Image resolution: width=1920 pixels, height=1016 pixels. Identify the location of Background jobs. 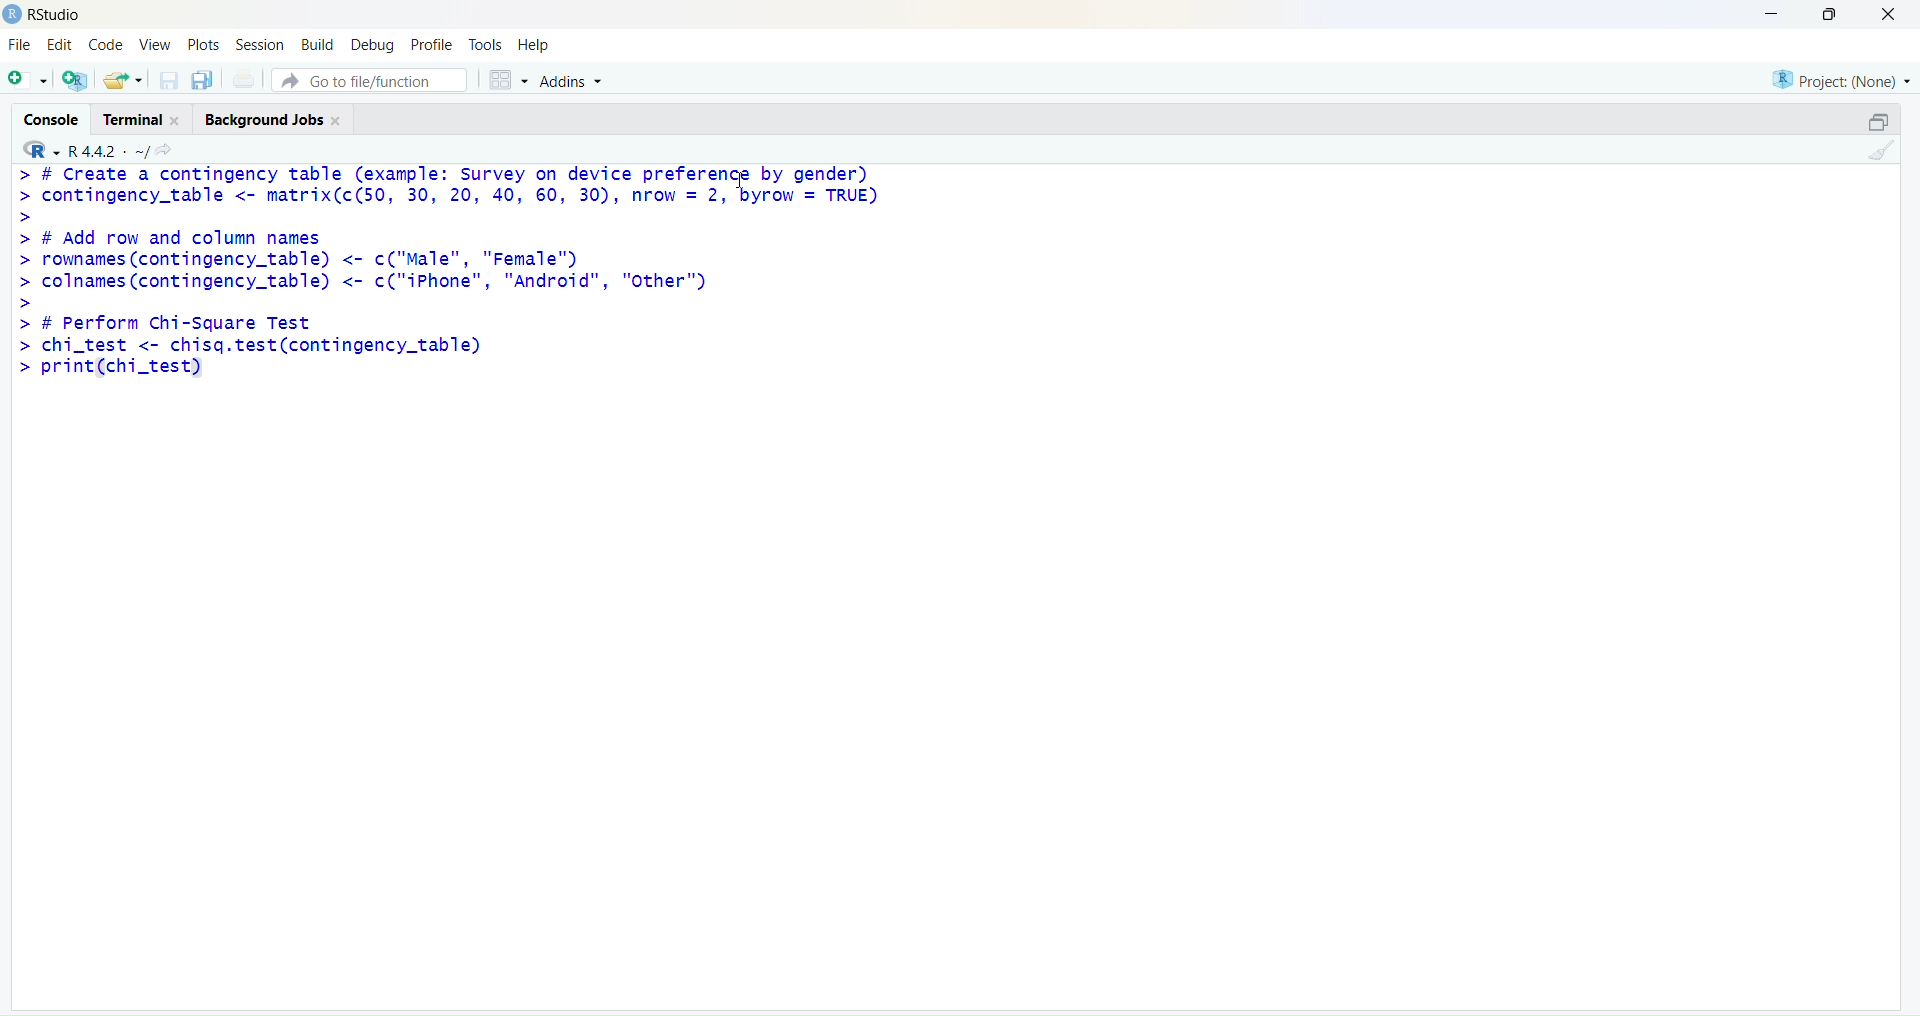
(264, 121).